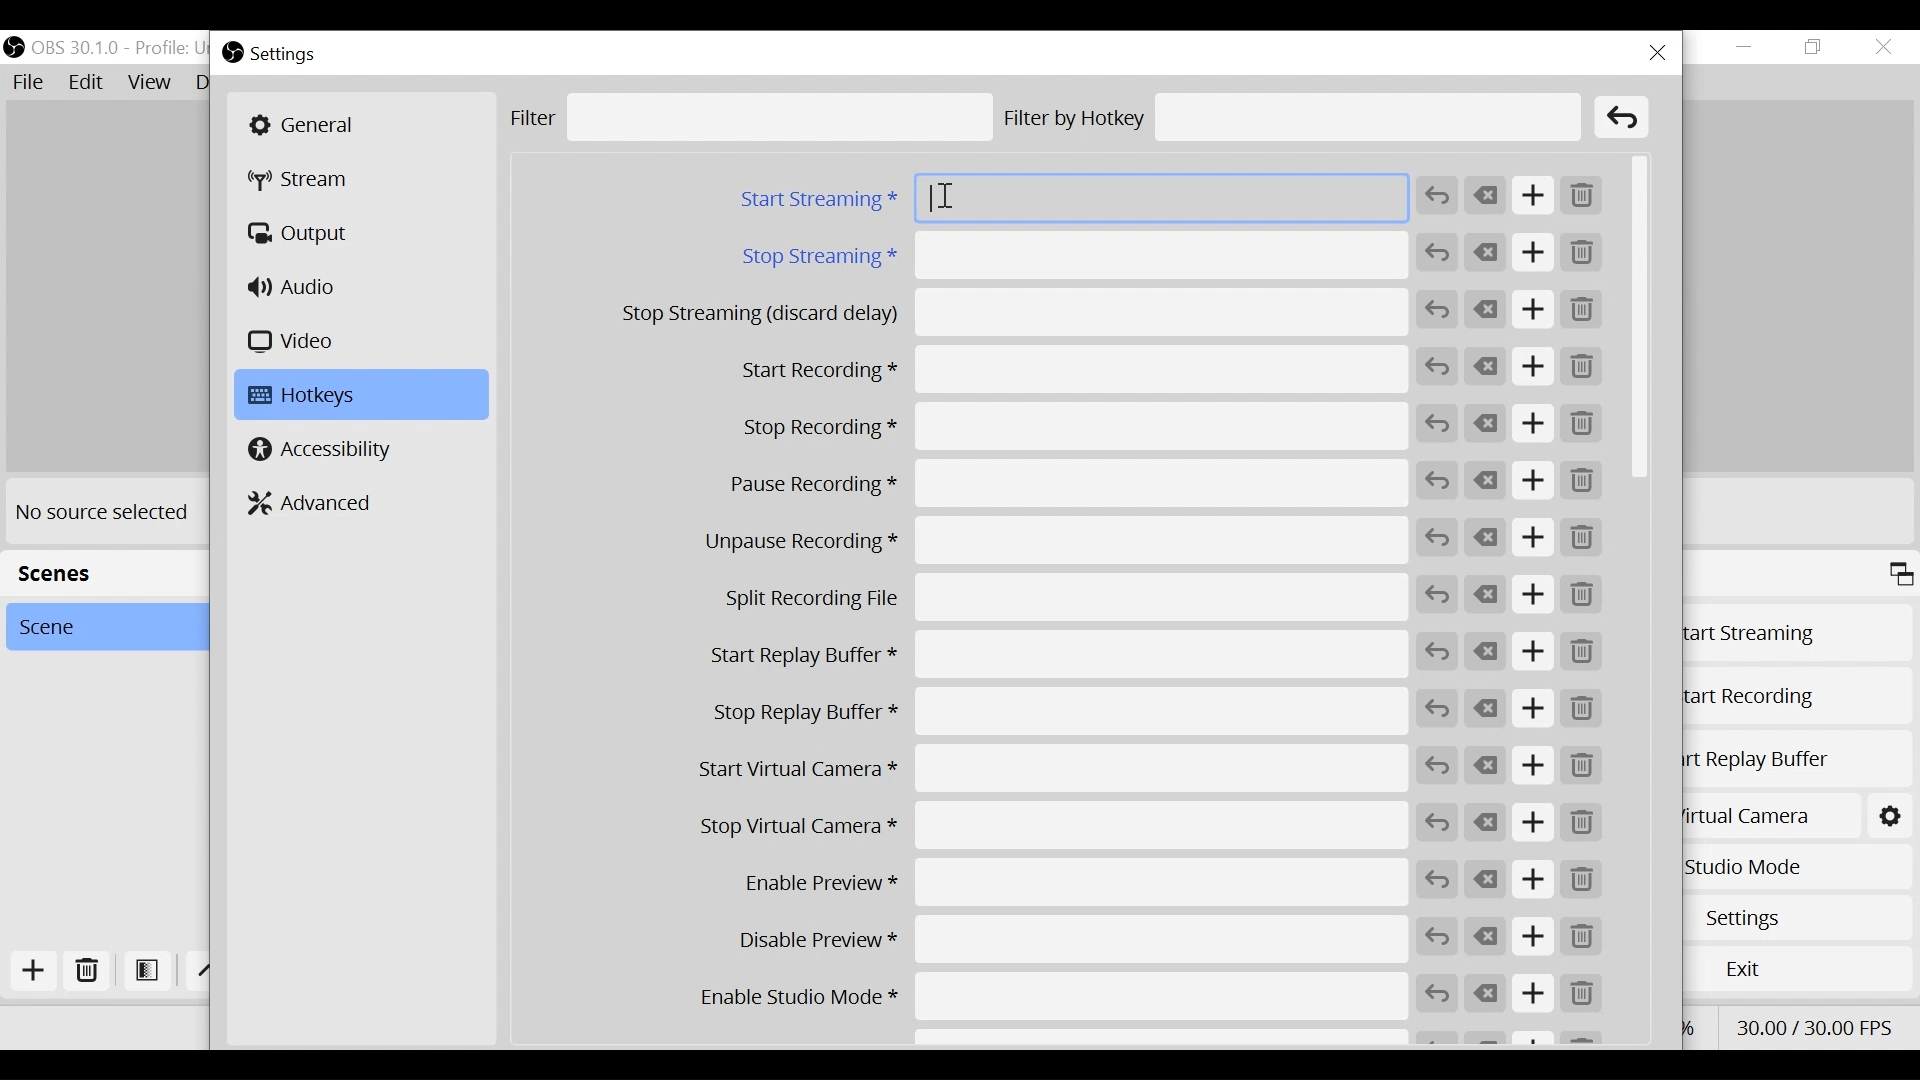  Describe the element at coordinates (1053, 485) in the screenshot. I see `Pause Recording` at that location.